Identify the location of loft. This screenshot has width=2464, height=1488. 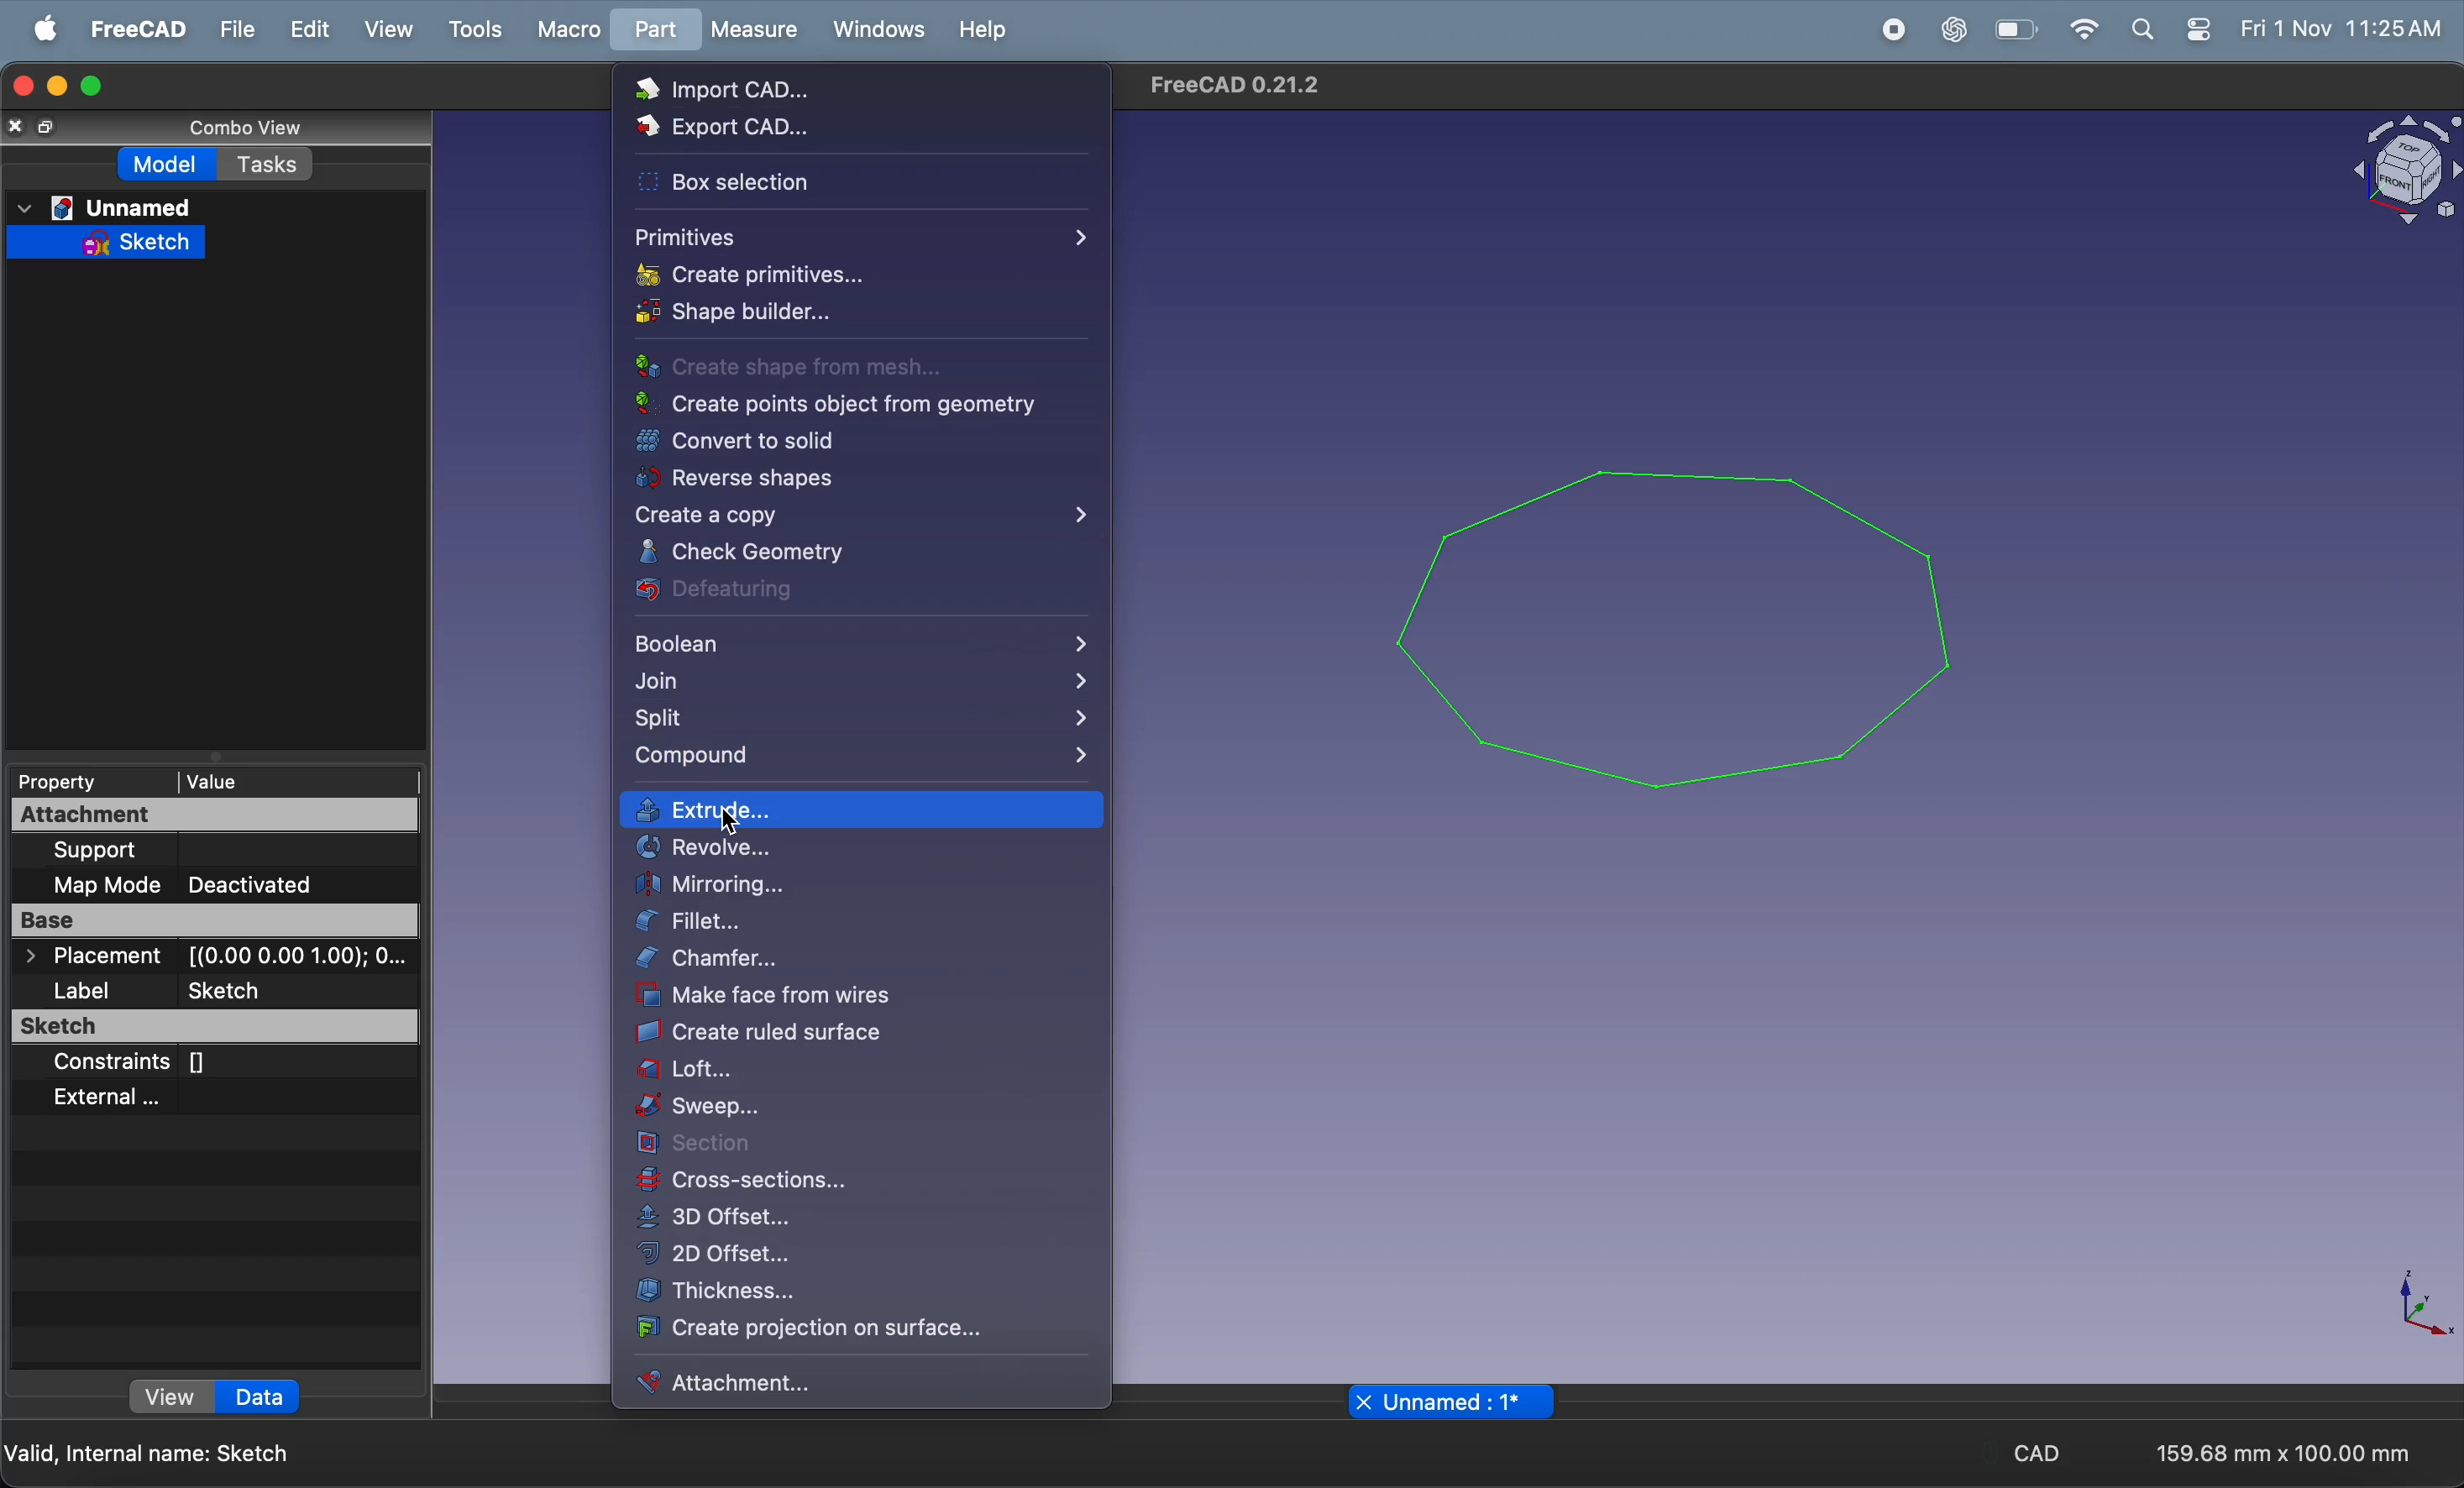
(863, 1075).